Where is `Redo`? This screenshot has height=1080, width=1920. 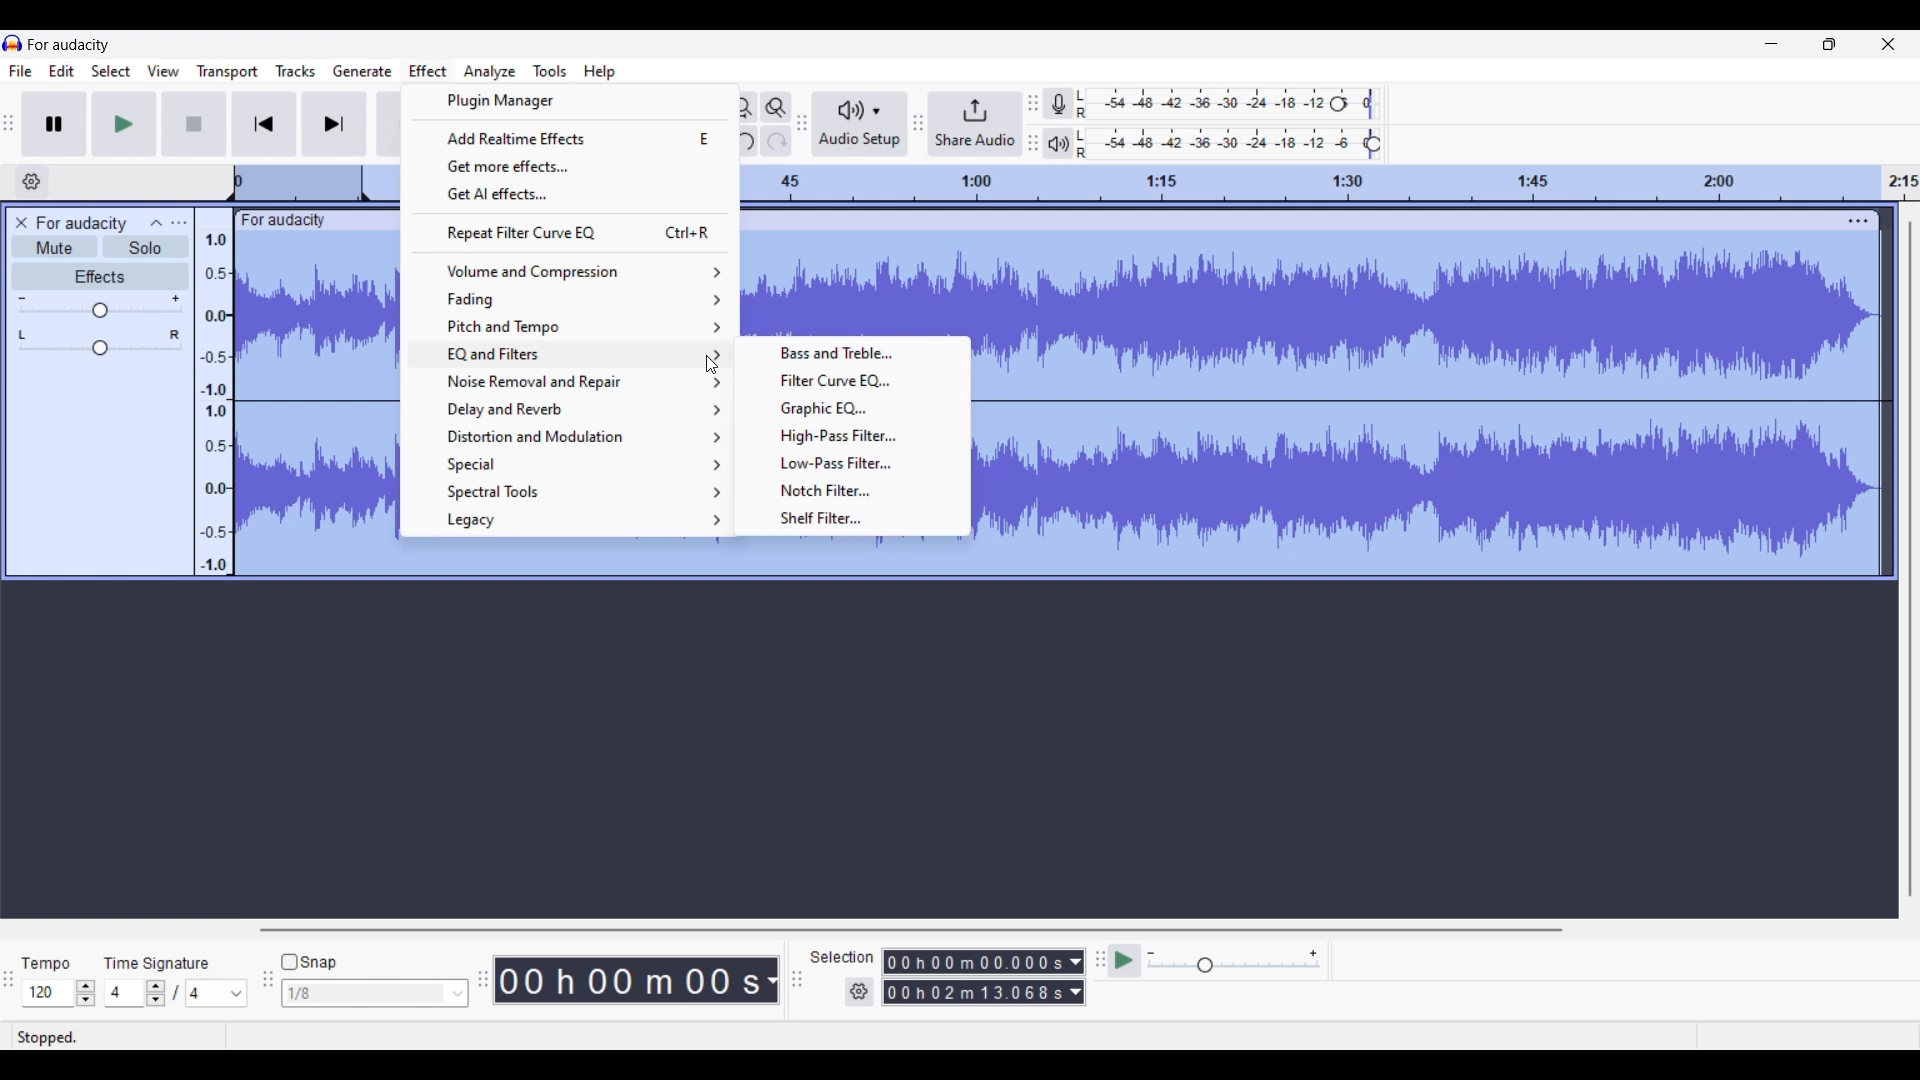
Redo is located at coordinates (776, 140).